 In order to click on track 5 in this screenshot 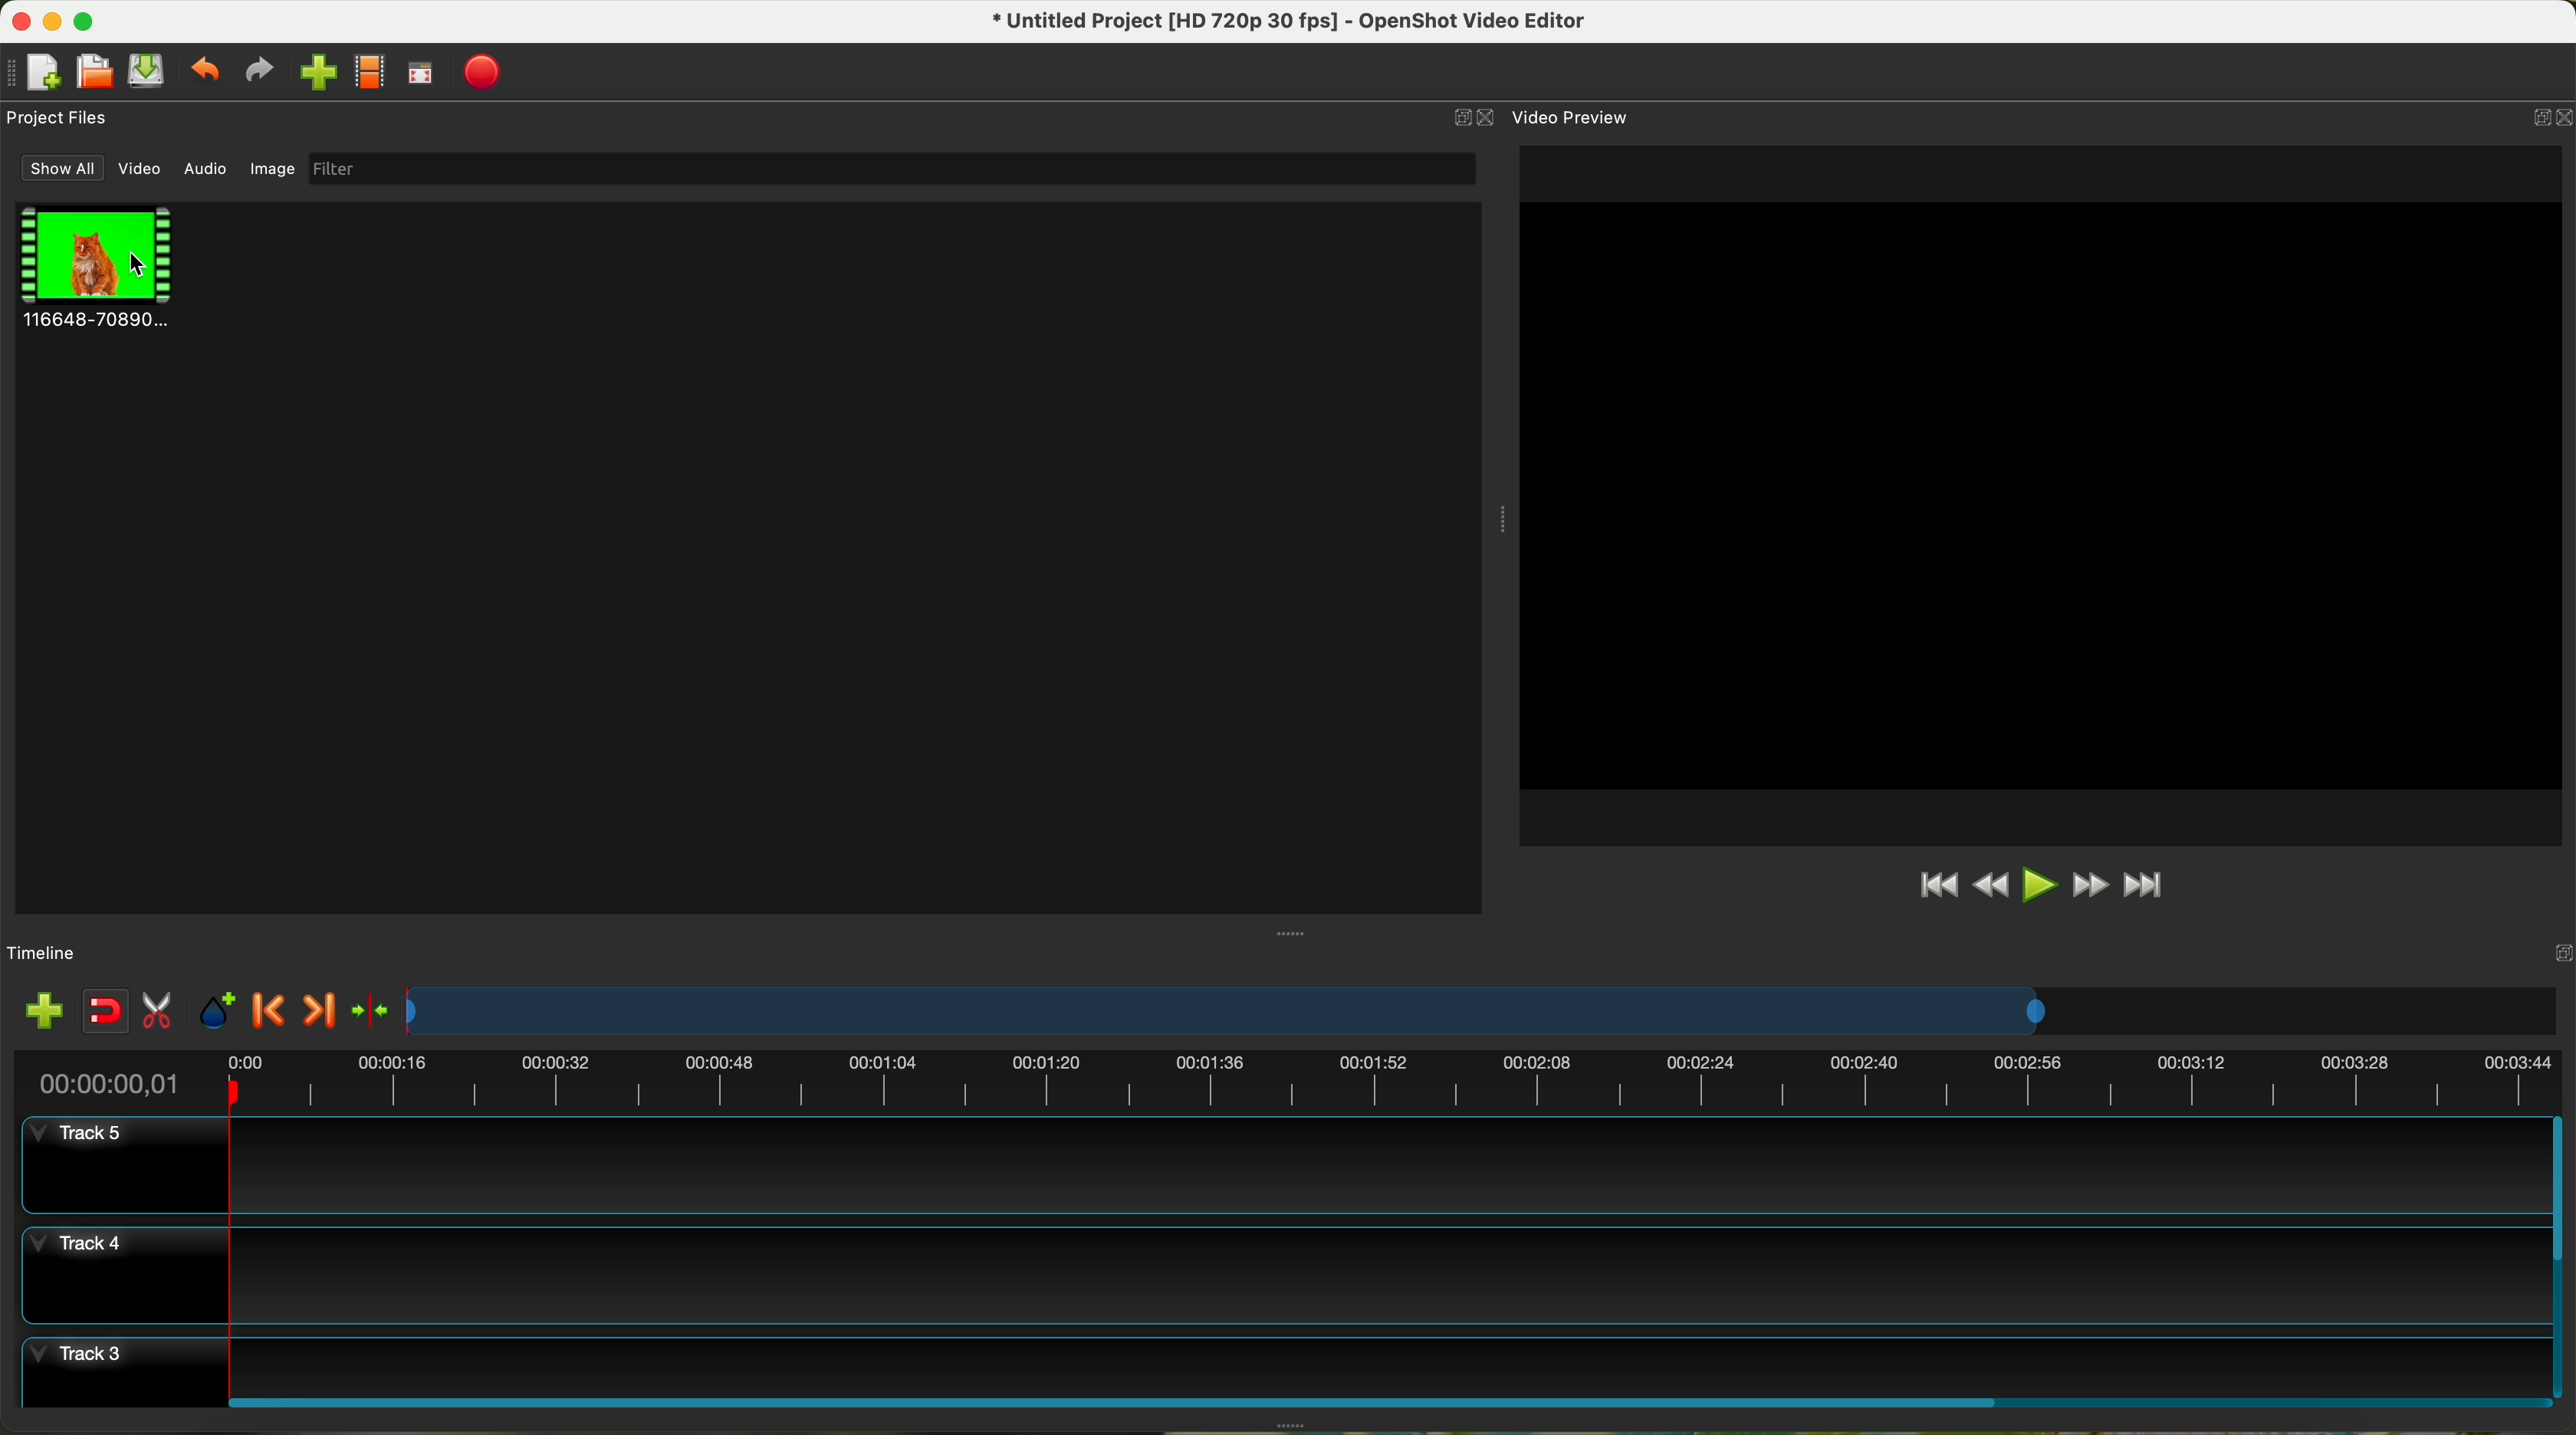, I will do `click(1289, 1166)`.